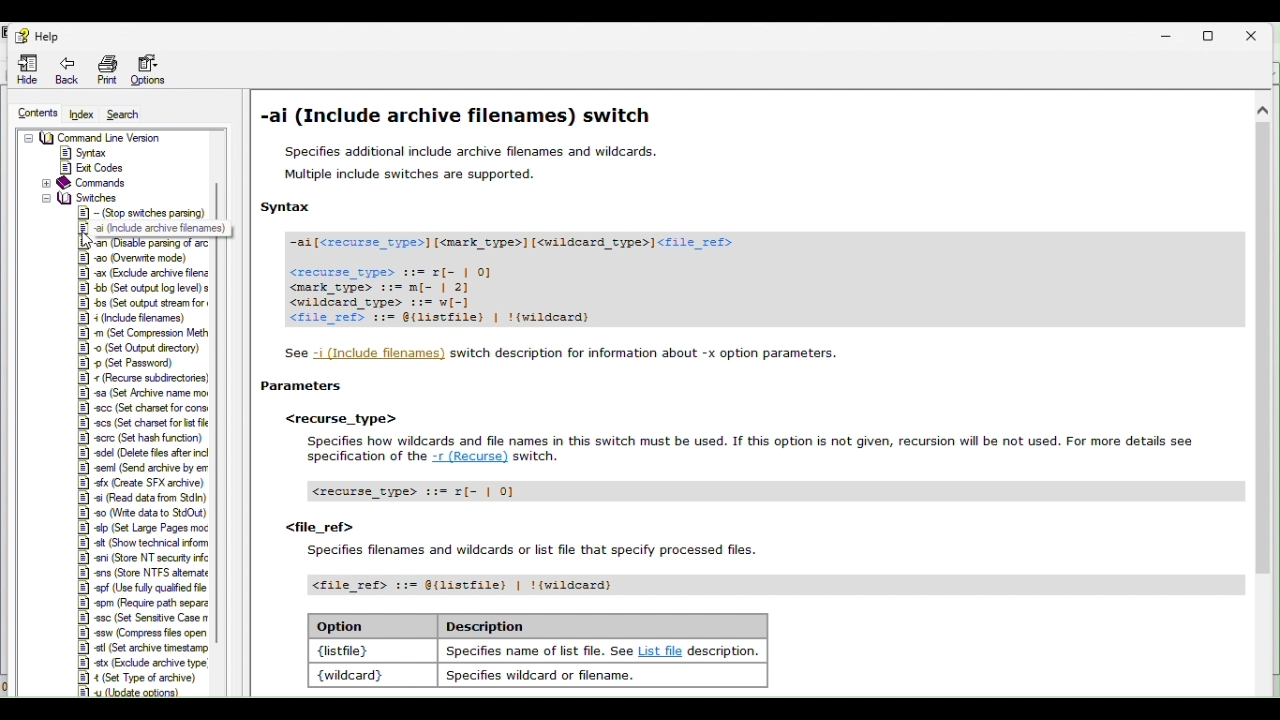 The image size is (1280, 720). Describe the element at coordinates (144, 601) in the screenshot. I see `Spm (Require path separ?` at that location.